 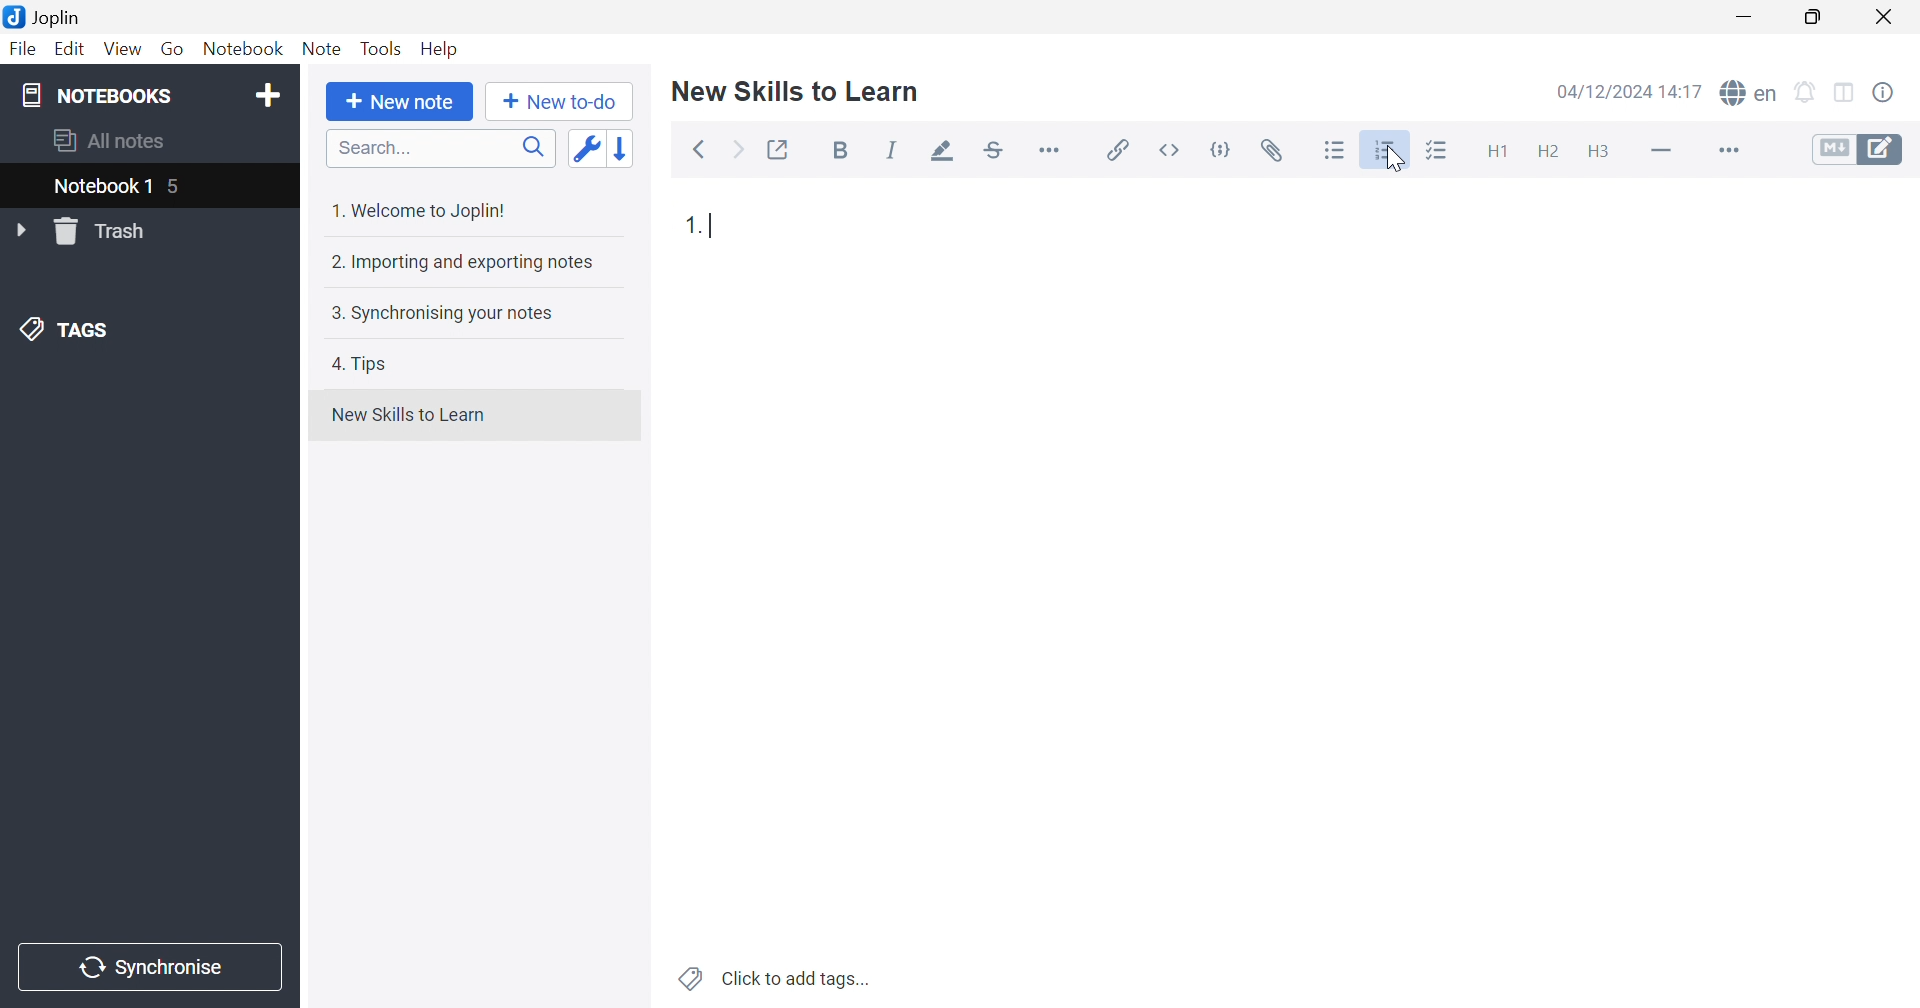 I want to click on TAGS, so click(x=69, y=327).